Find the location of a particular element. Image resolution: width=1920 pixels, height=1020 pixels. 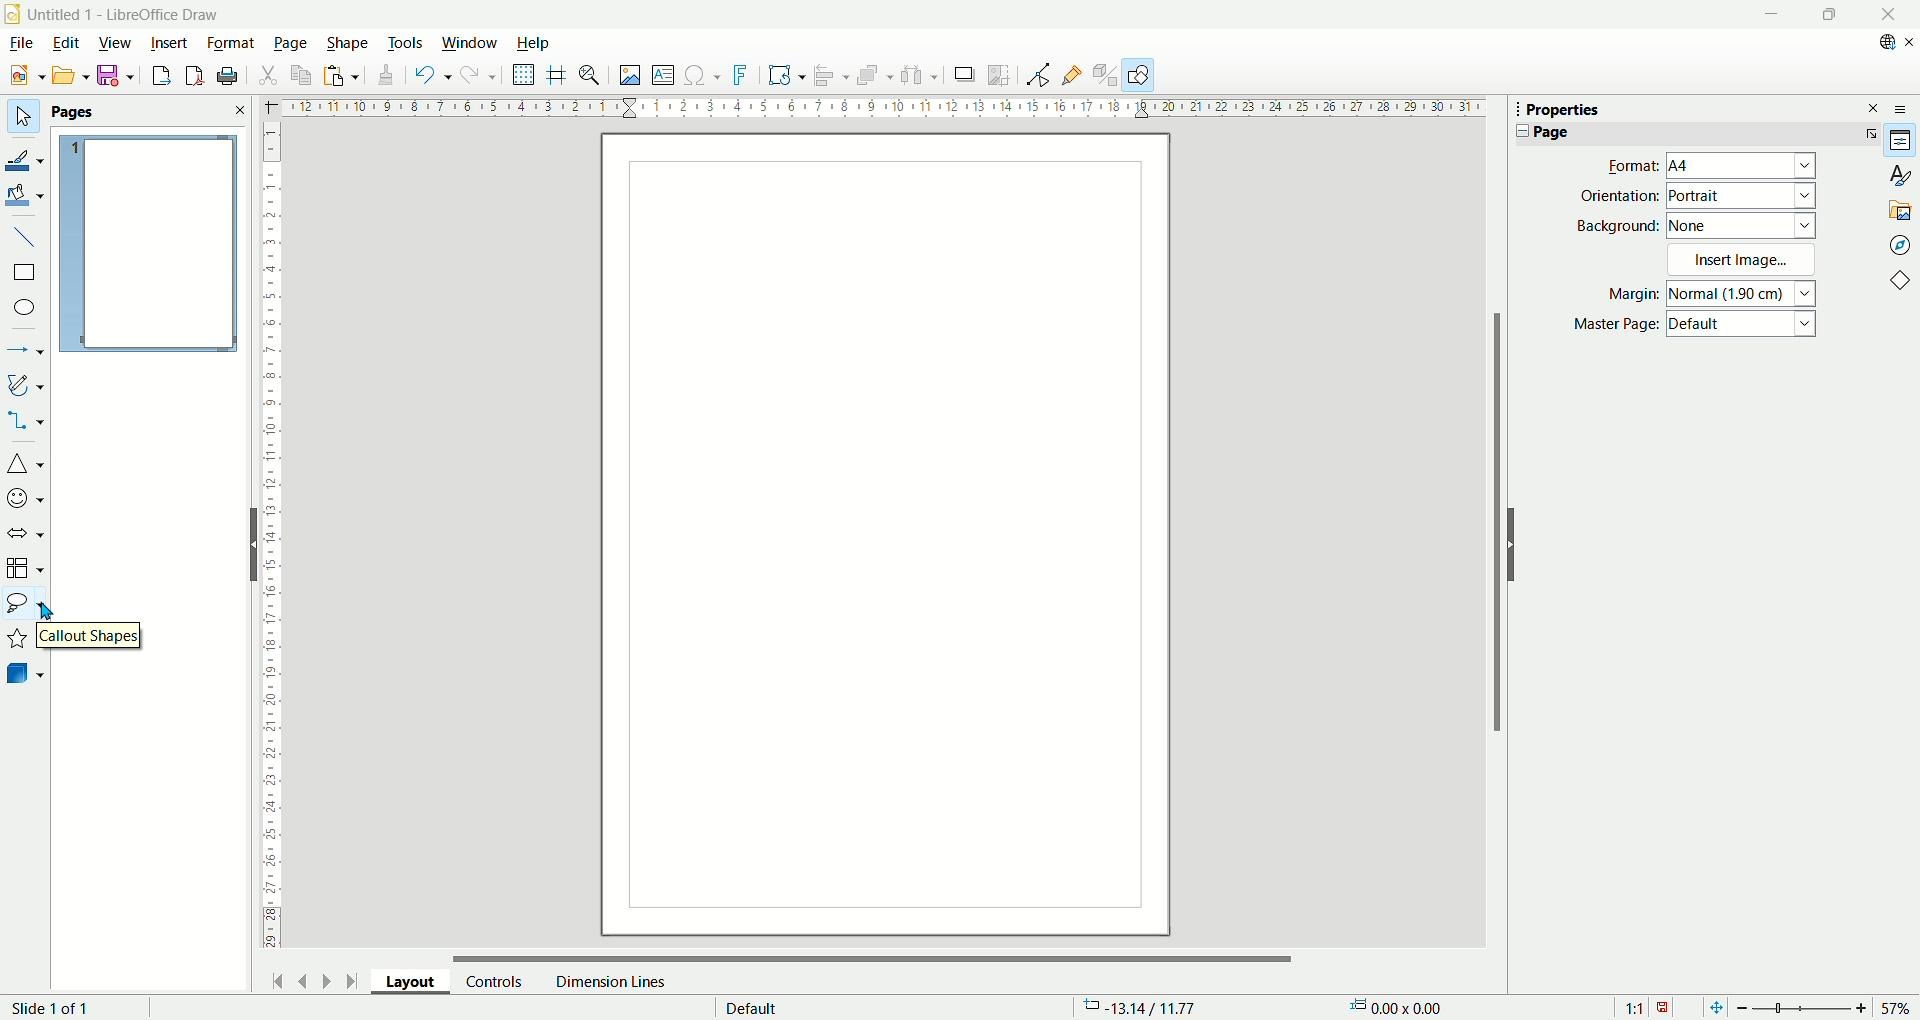

solid arrow is located at coordinates (26, 531).